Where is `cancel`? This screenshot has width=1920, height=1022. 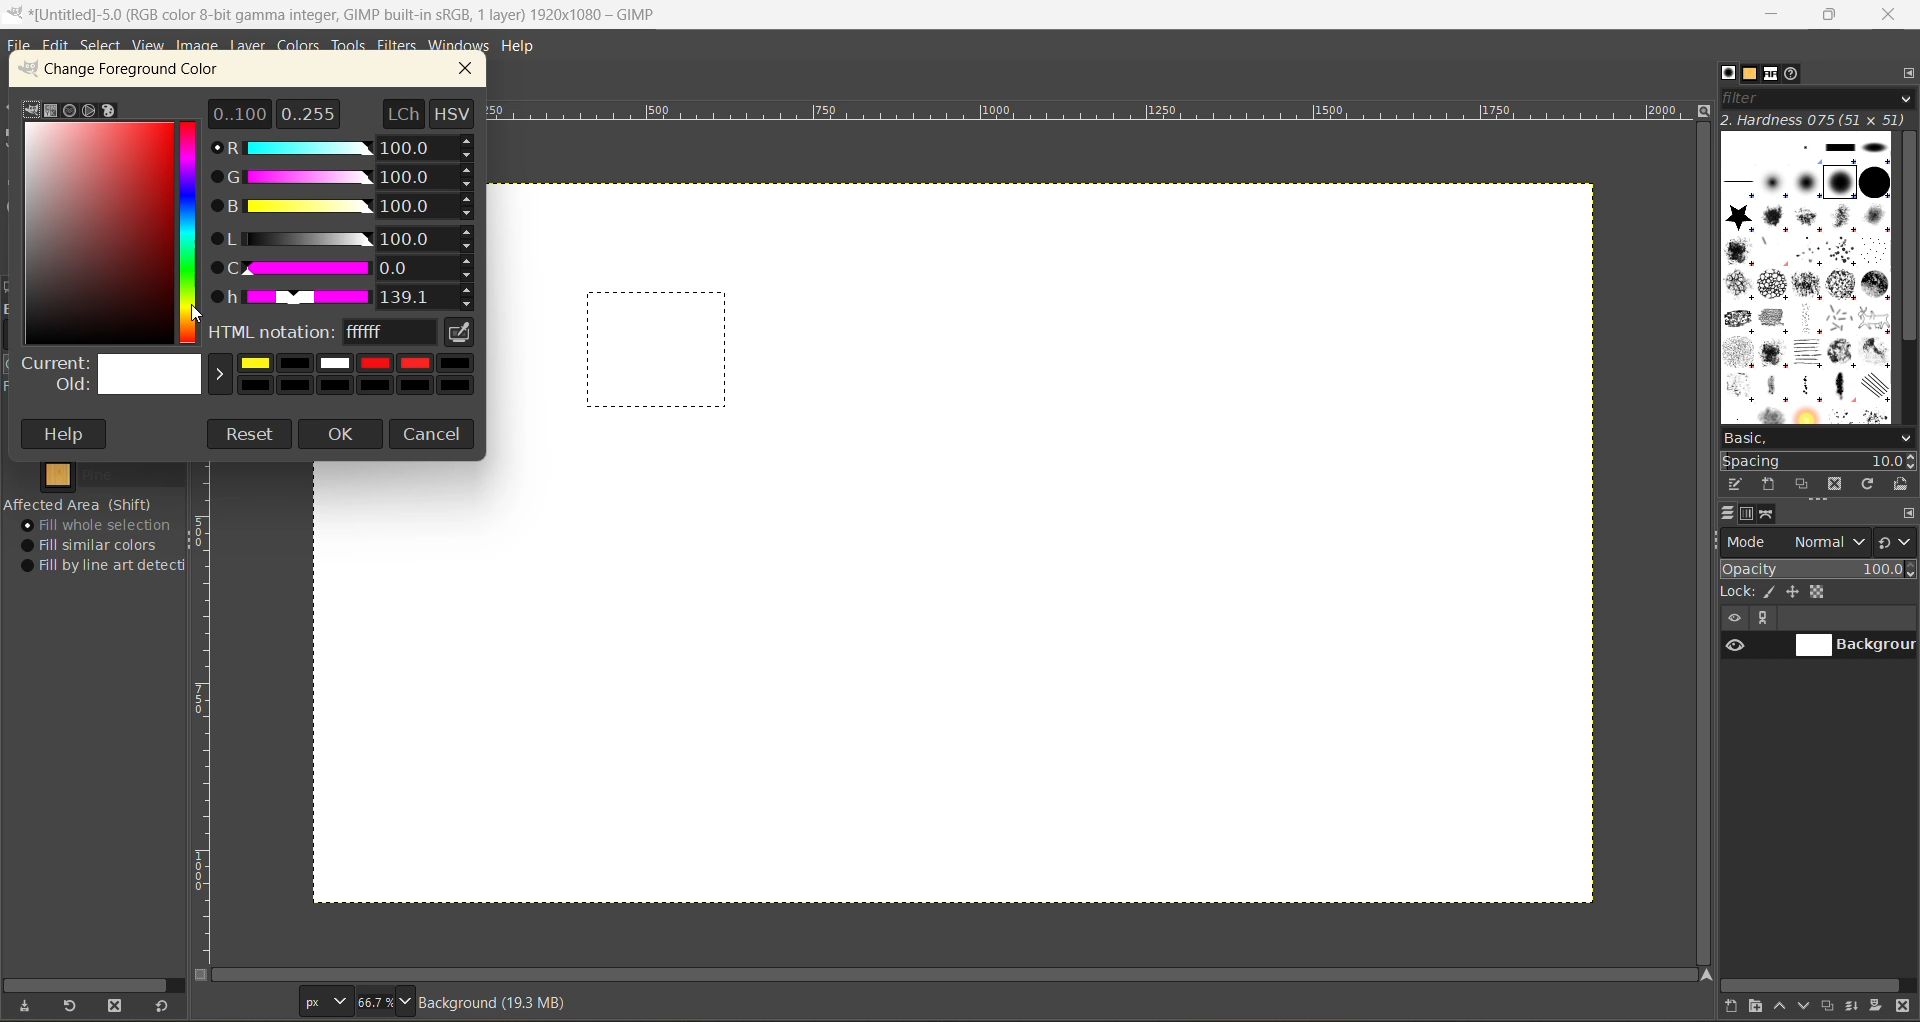 cancel is located at coordinates (435, 432).